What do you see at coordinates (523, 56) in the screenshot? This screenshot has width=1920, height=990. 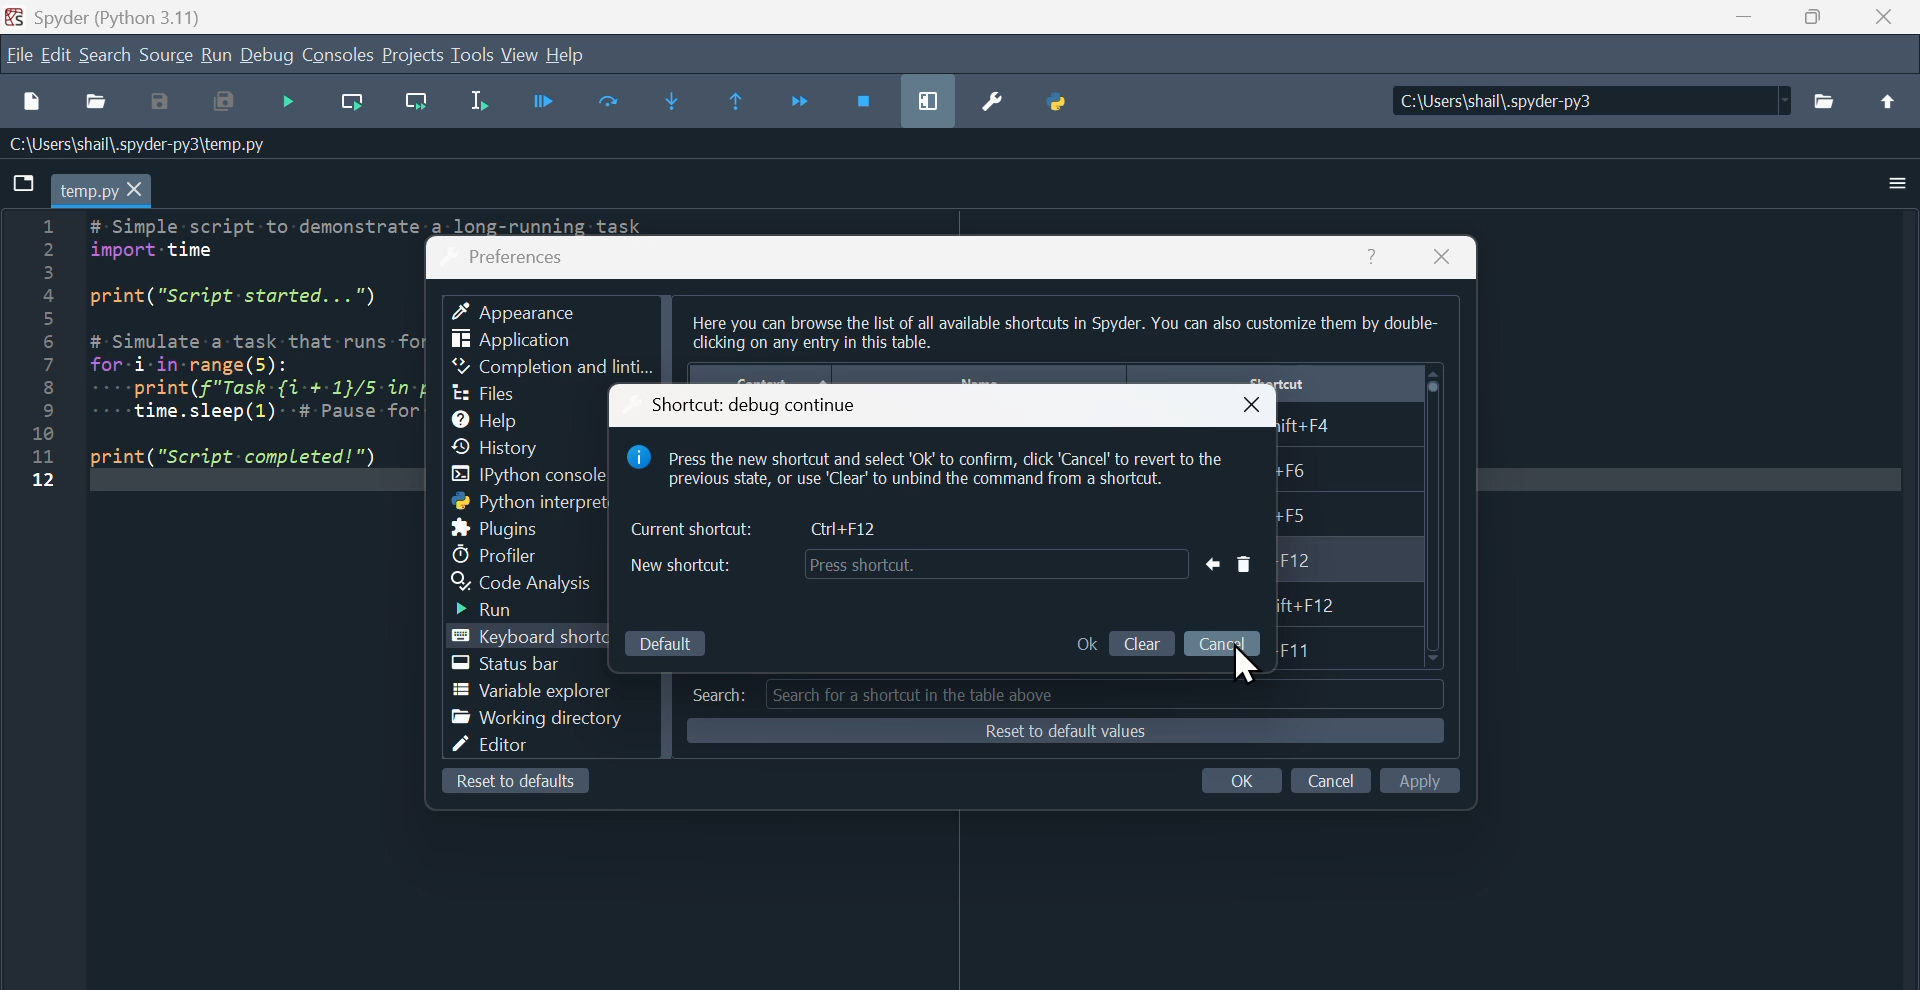 I see `View` at bounding box center [523, 56].